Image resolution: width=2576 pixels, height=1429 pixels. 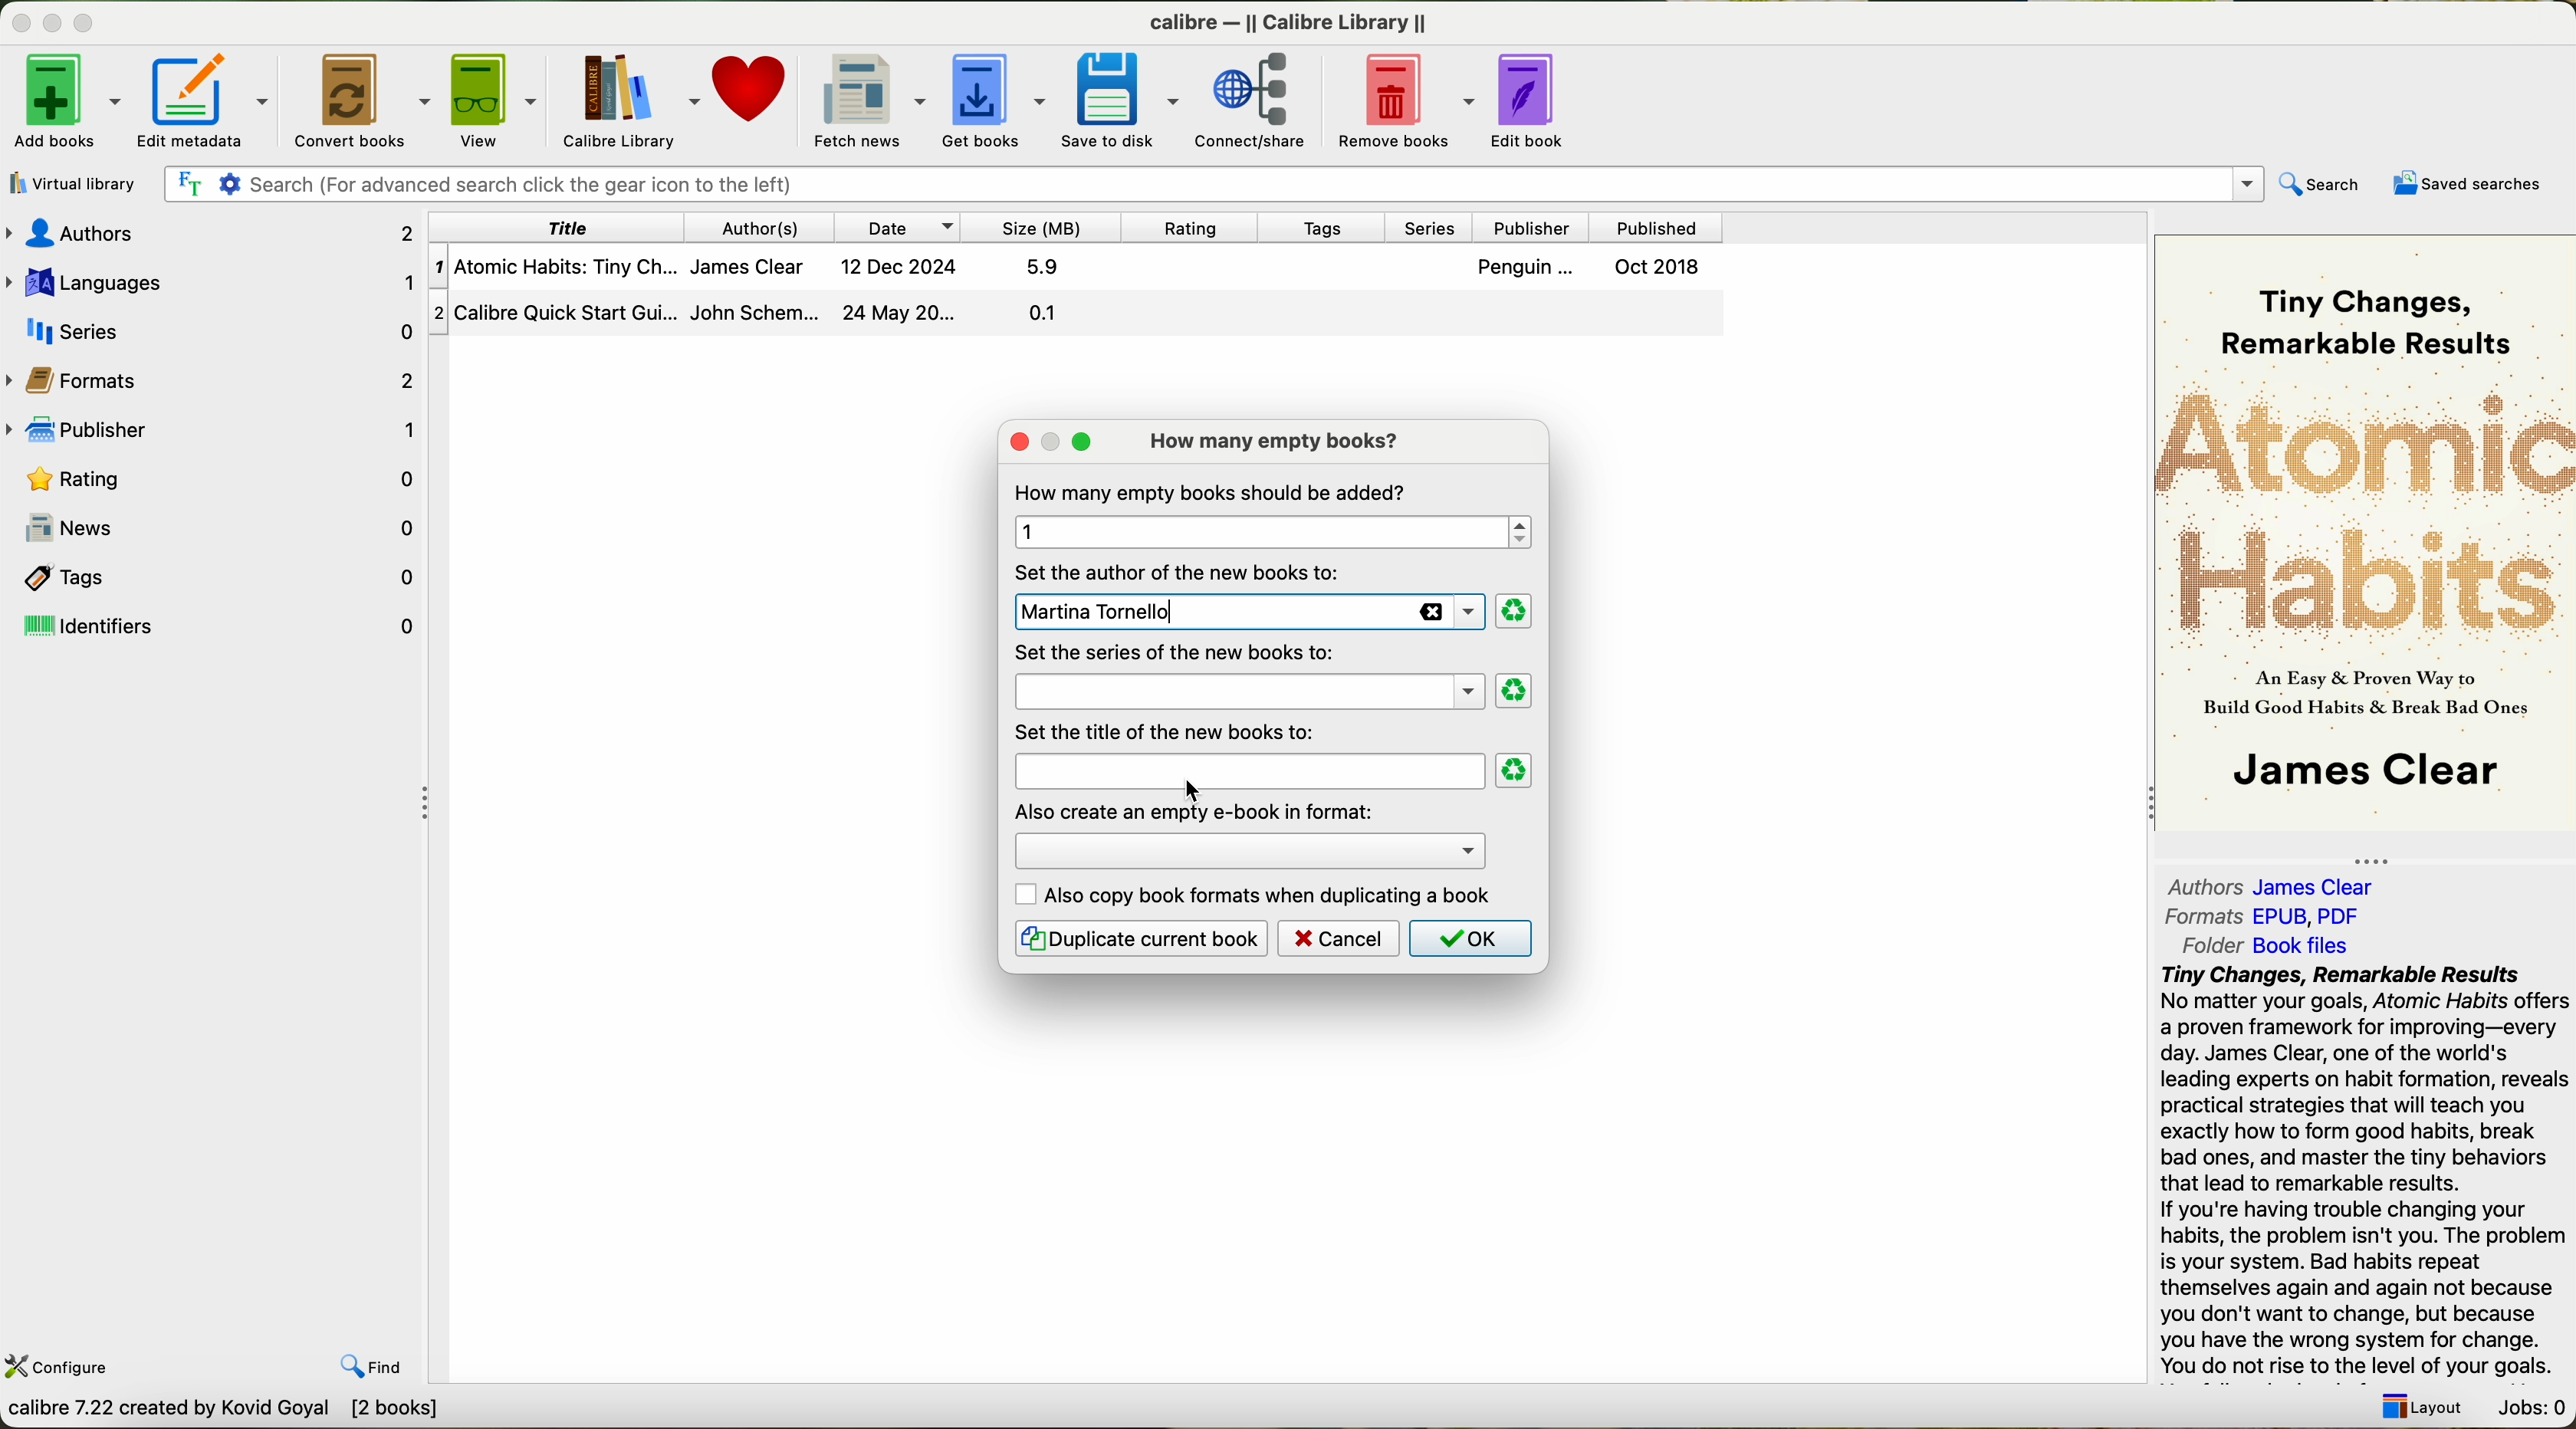 I want to click on how many empty books?, so click(x=1280, y=441).